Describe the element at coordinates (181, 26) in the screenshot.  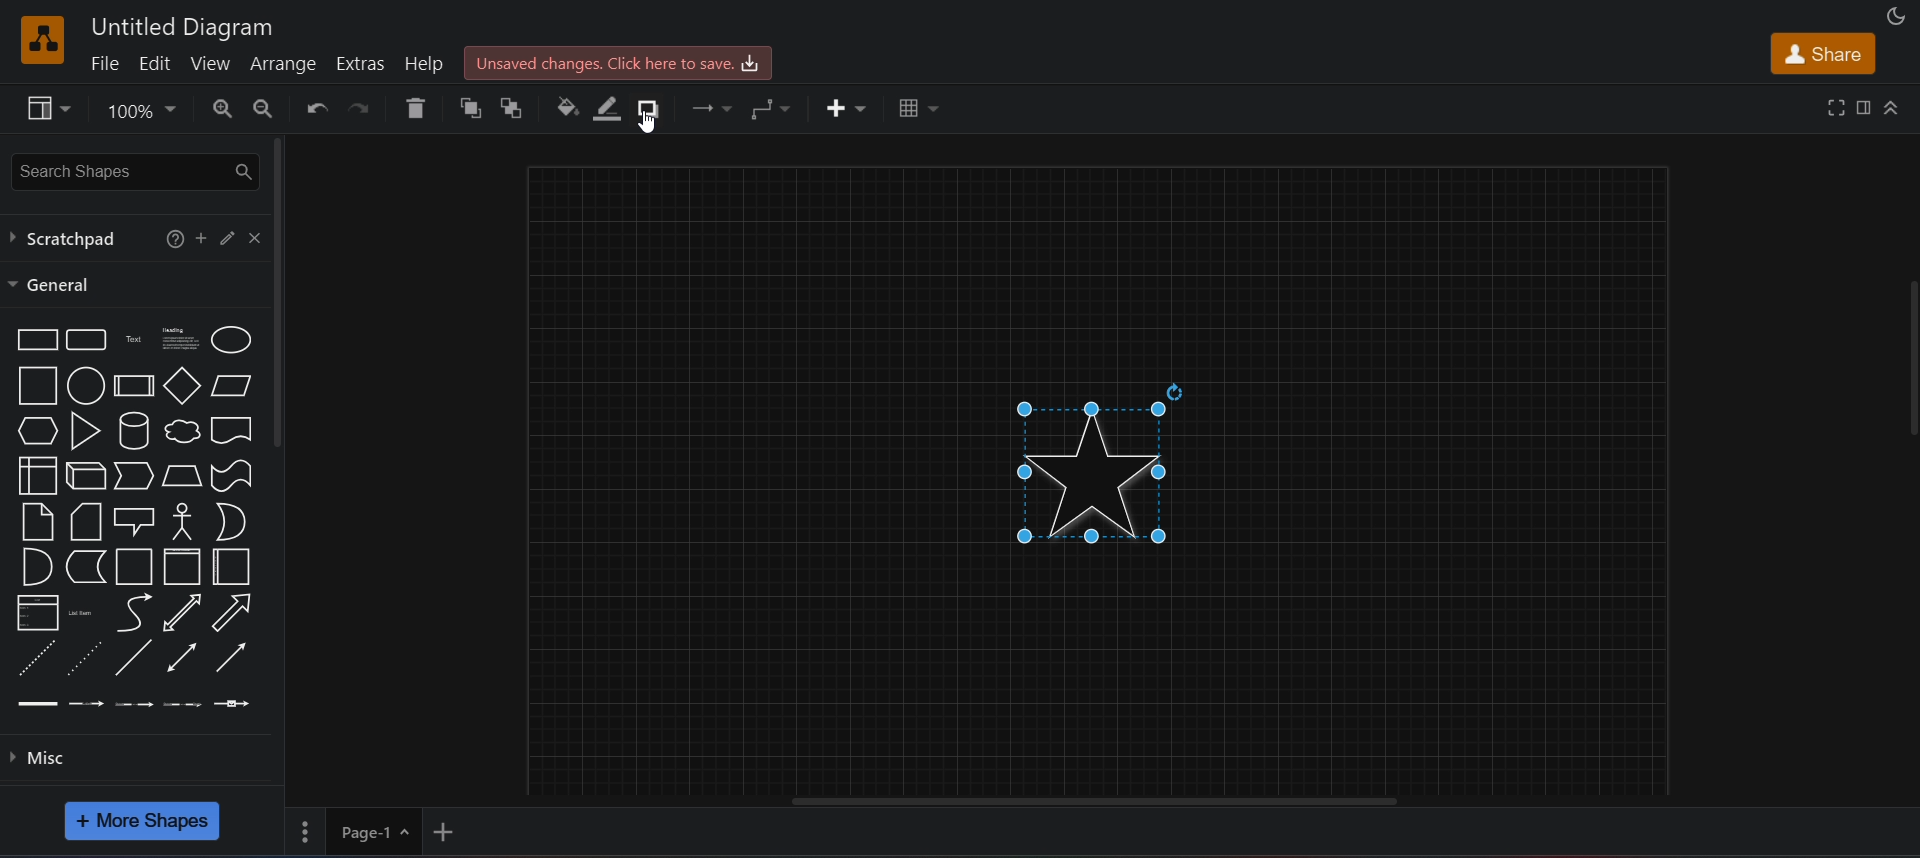
I see `untitled diagram` at that location.